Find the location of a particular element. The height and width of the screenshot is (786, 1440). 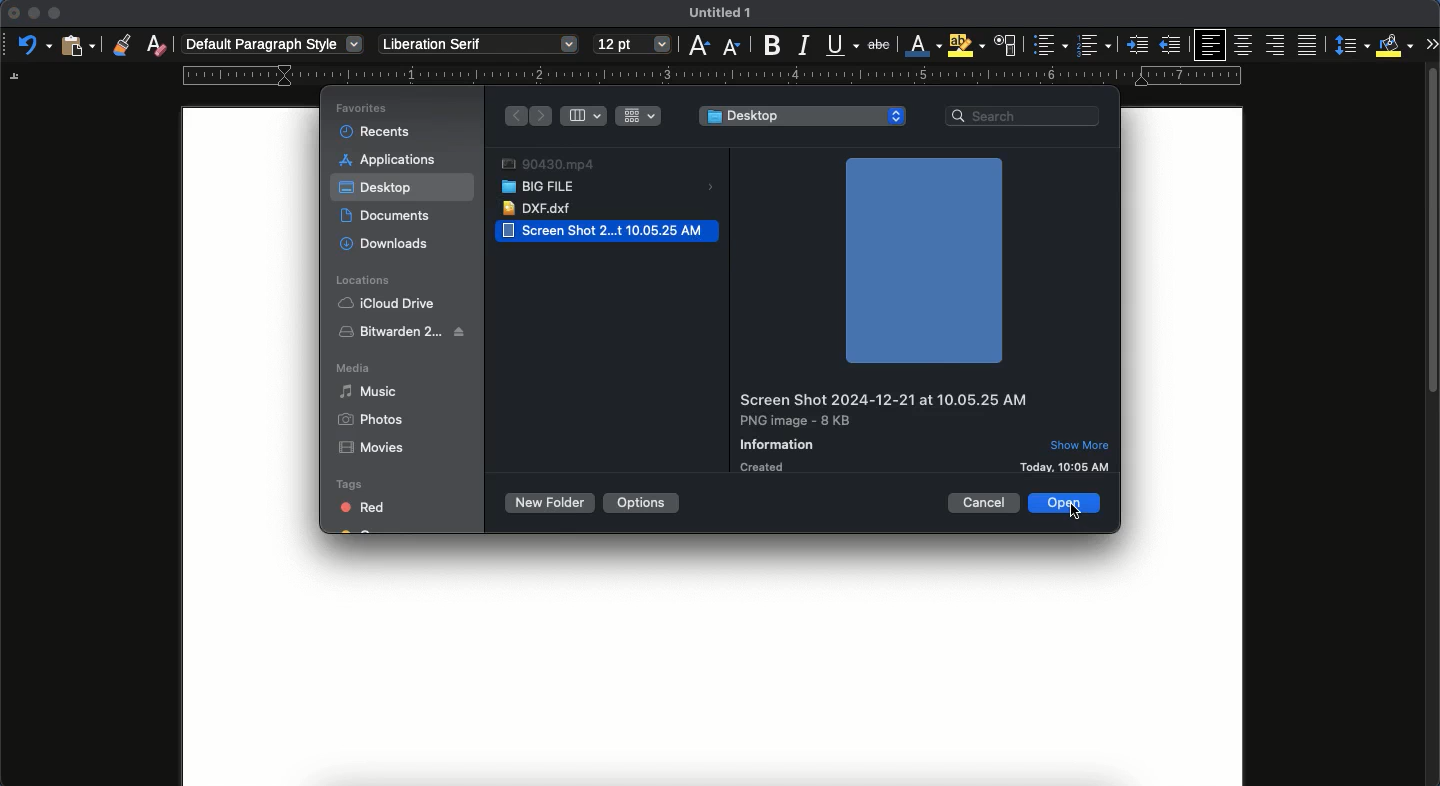

bitwarden 2.. is located at coordinates (404, 331).